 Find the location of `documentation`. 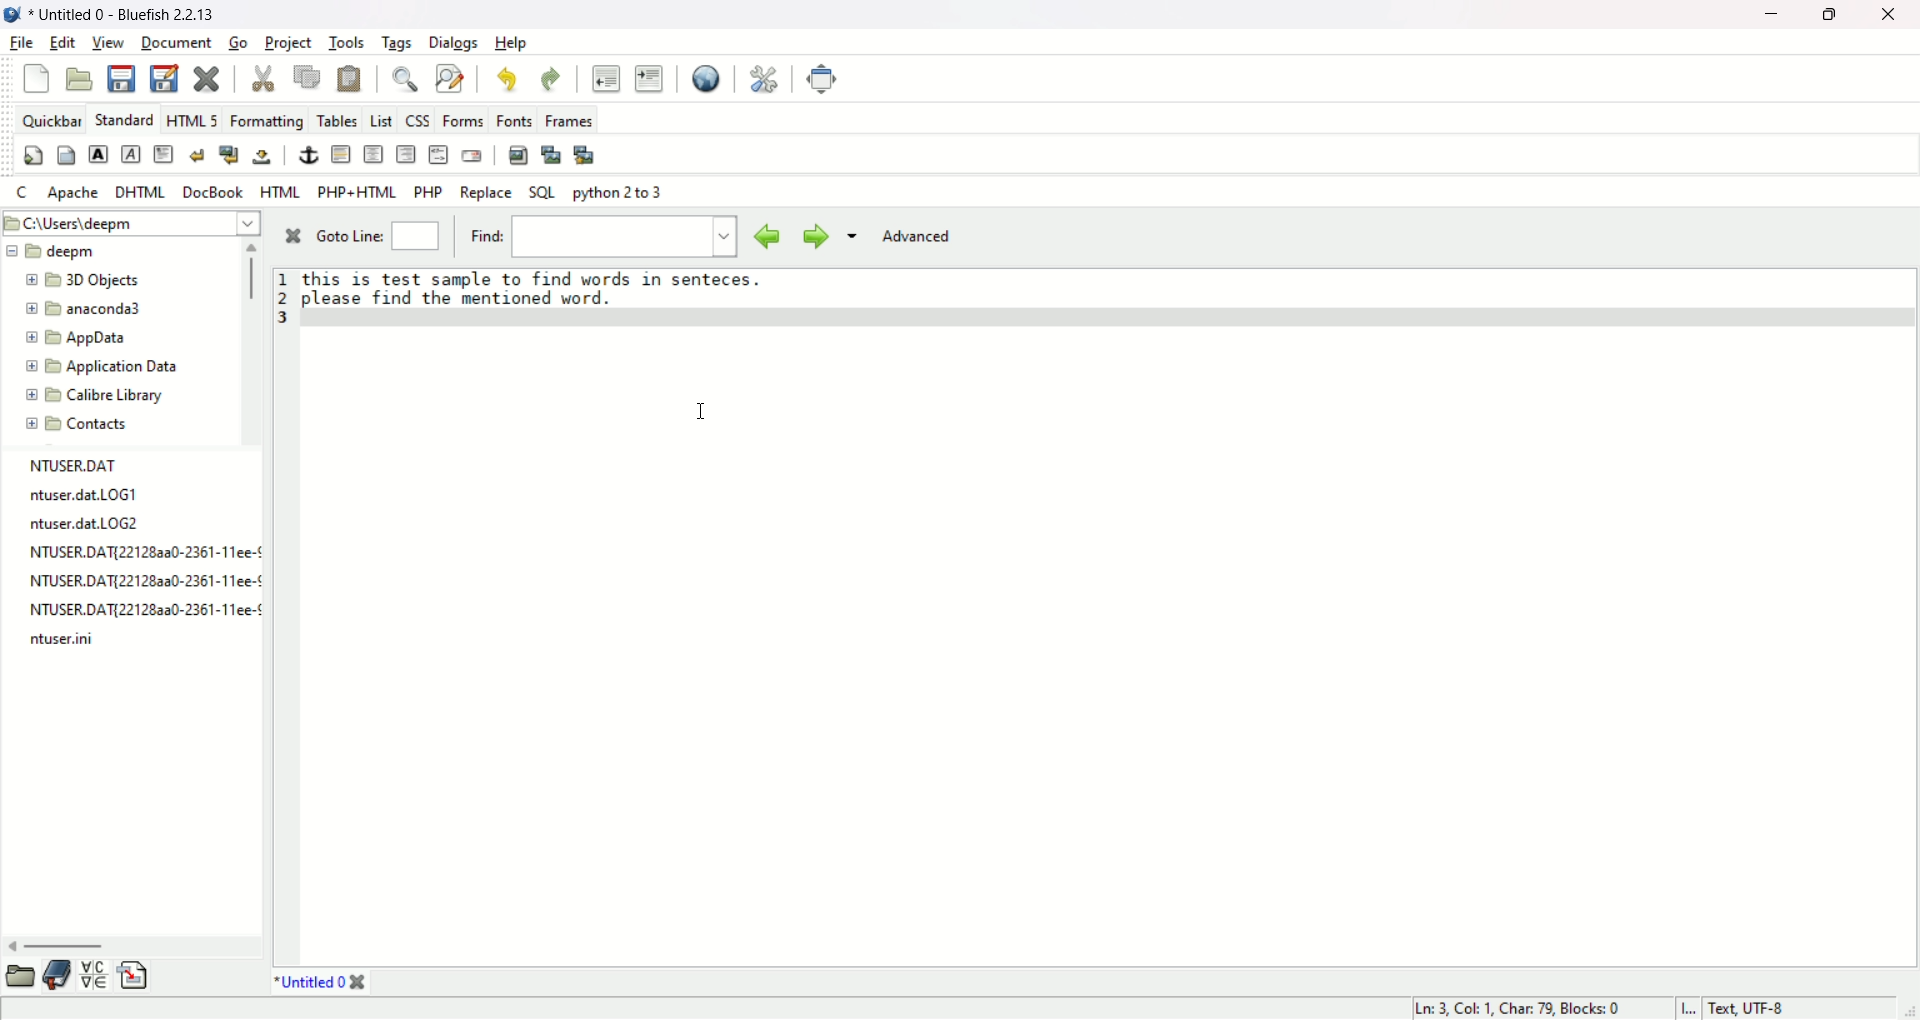

documentation is located at coordinates (57, 975).